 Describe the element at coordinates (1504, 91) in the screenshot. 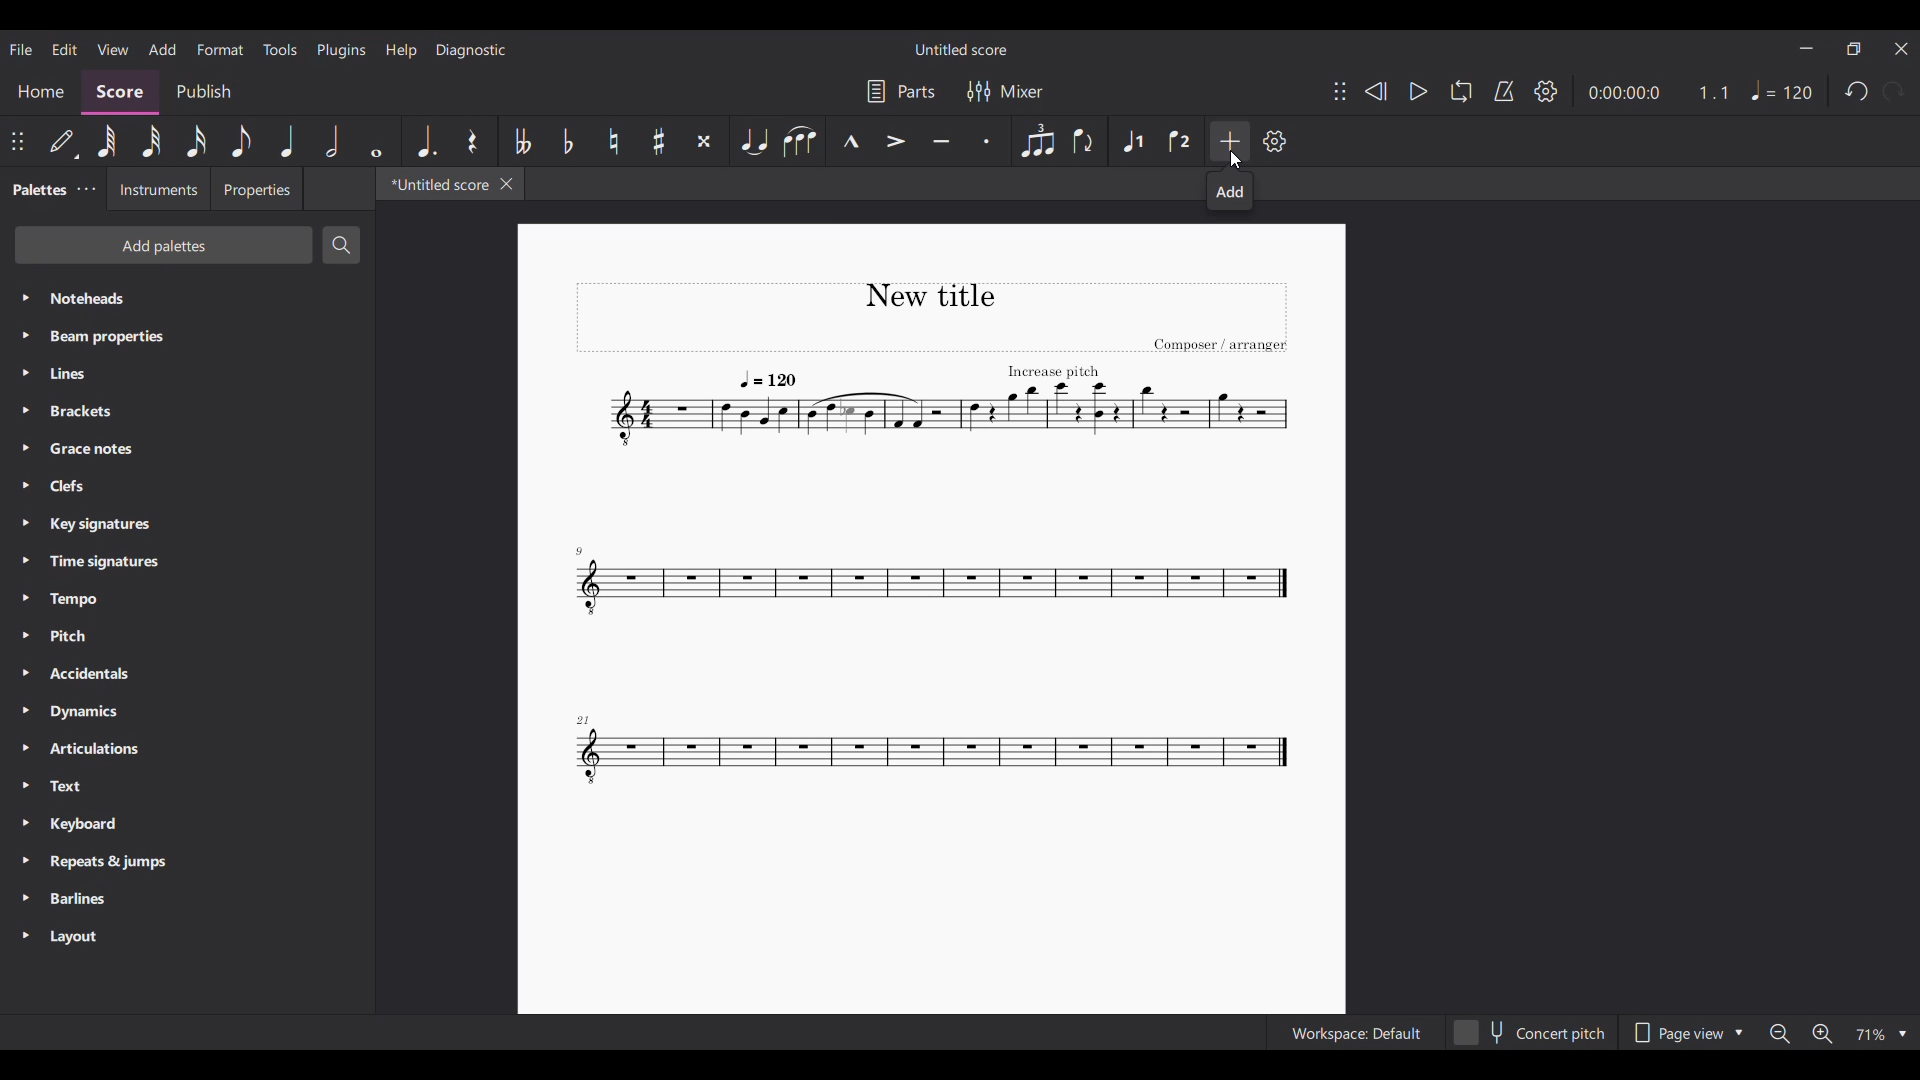

I see `Metronome` at that location.